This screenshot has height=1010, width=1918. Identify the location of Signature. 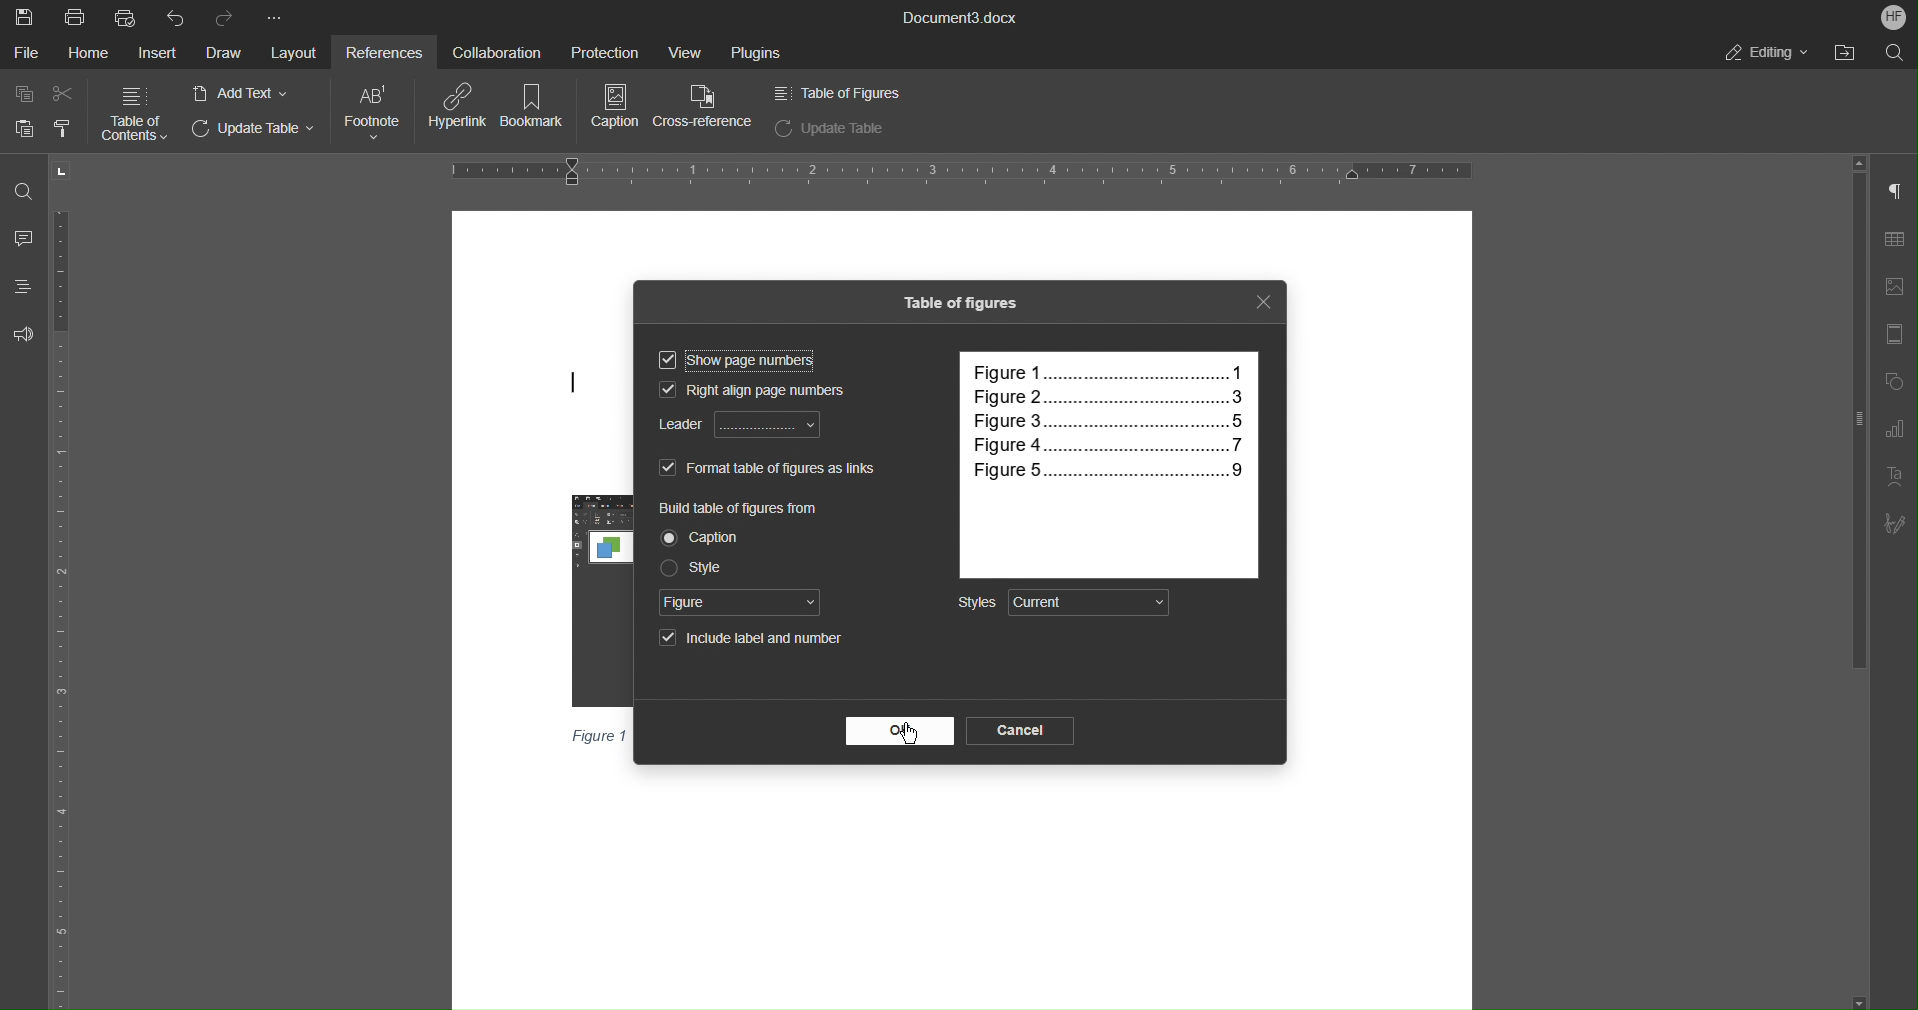
(1893, 526).